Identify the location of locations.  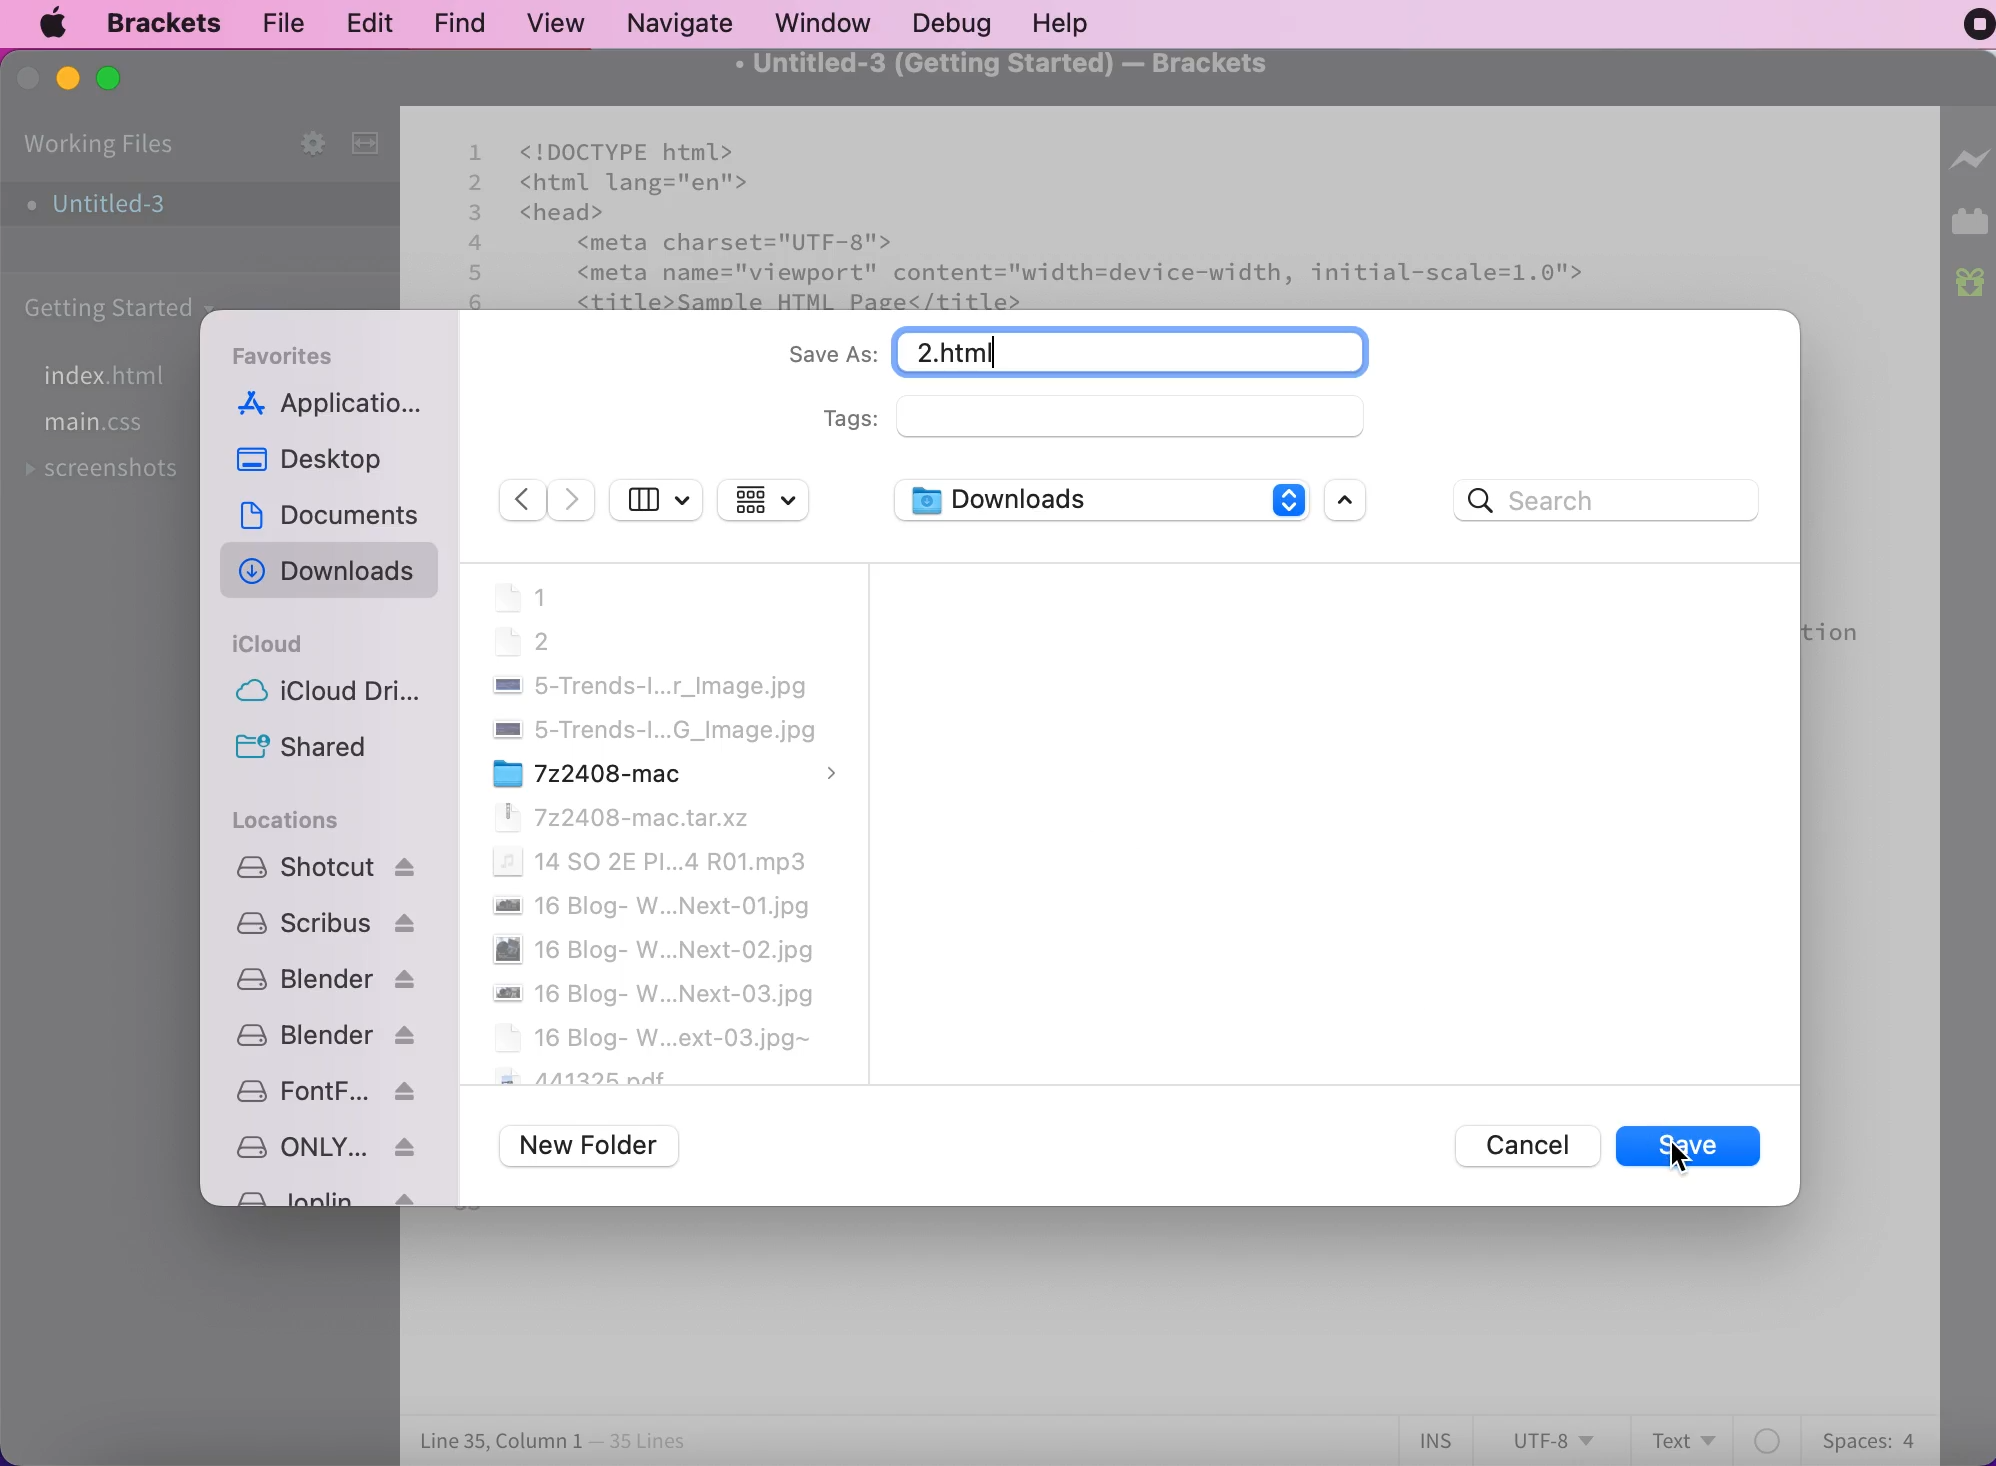
(302, 824).